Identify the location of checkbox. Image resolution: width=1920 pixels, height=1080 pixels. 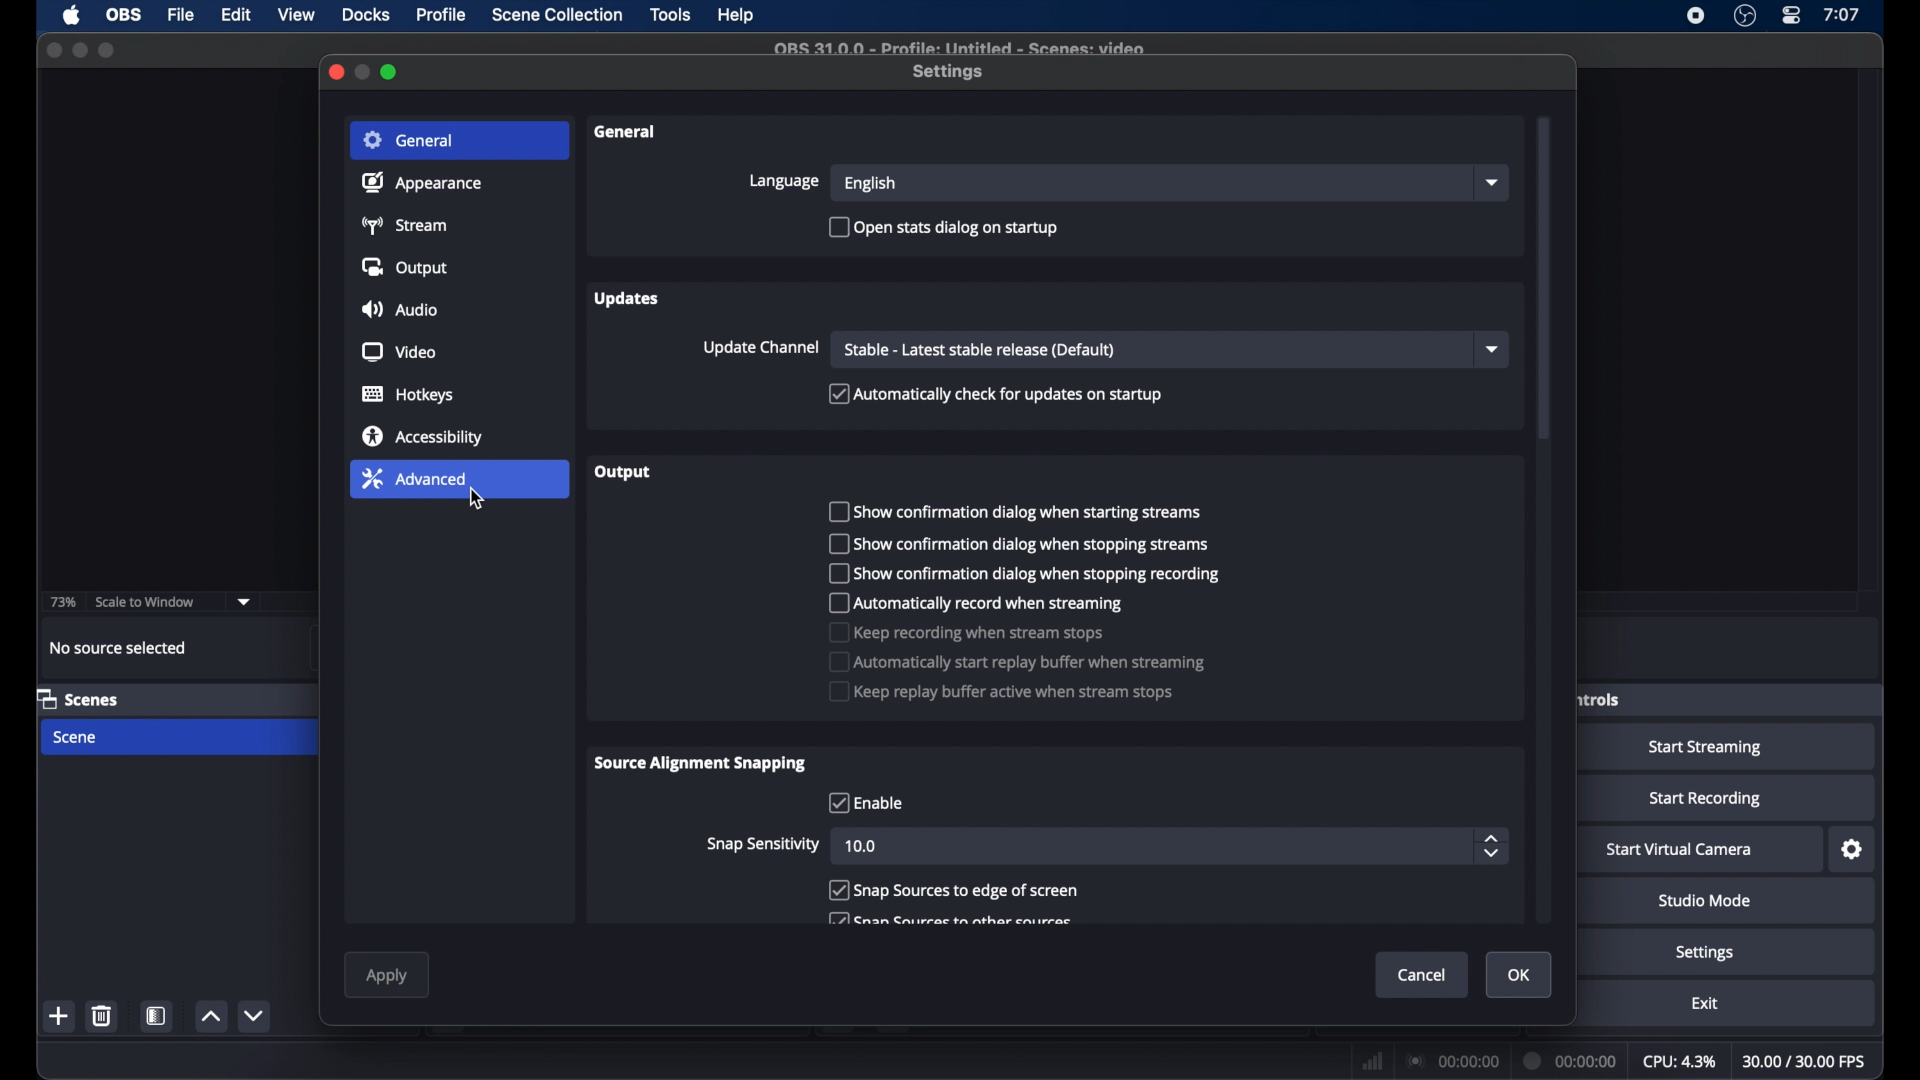
(1024, 575).